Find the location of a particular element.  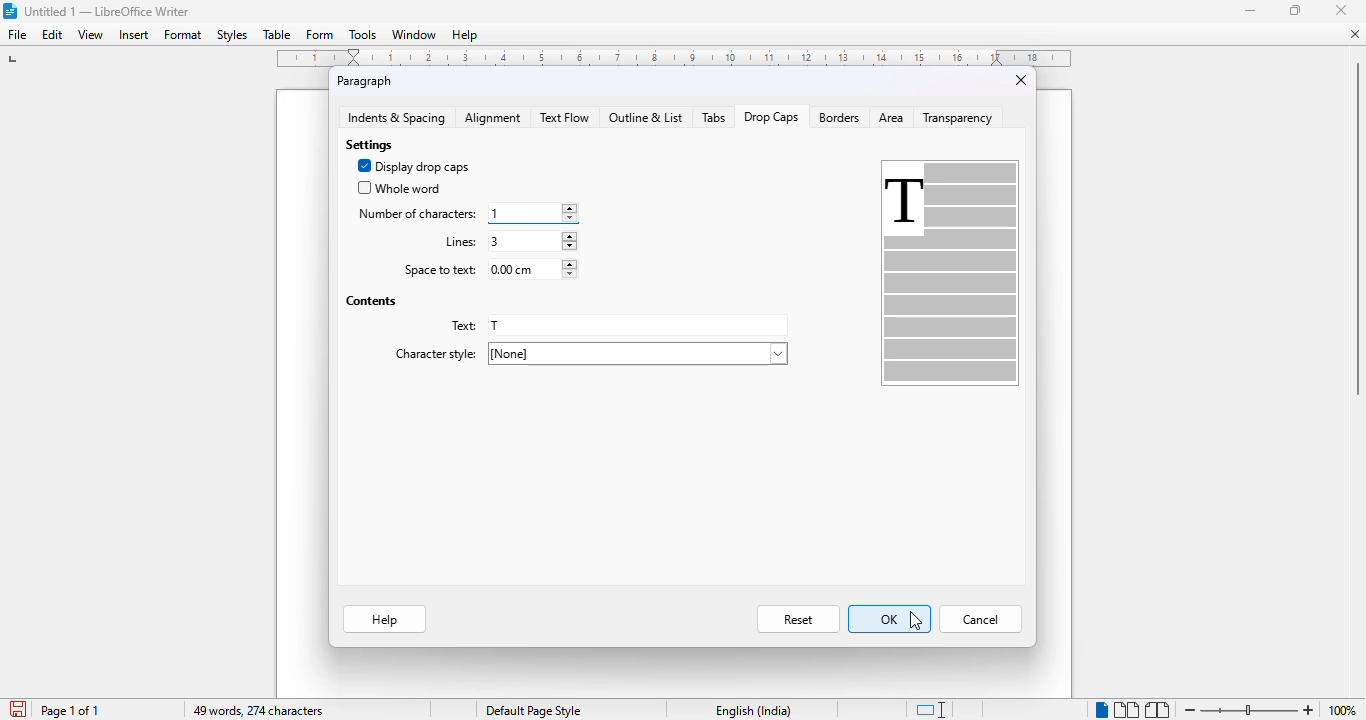

text: T is located at coordinates (616, 326).